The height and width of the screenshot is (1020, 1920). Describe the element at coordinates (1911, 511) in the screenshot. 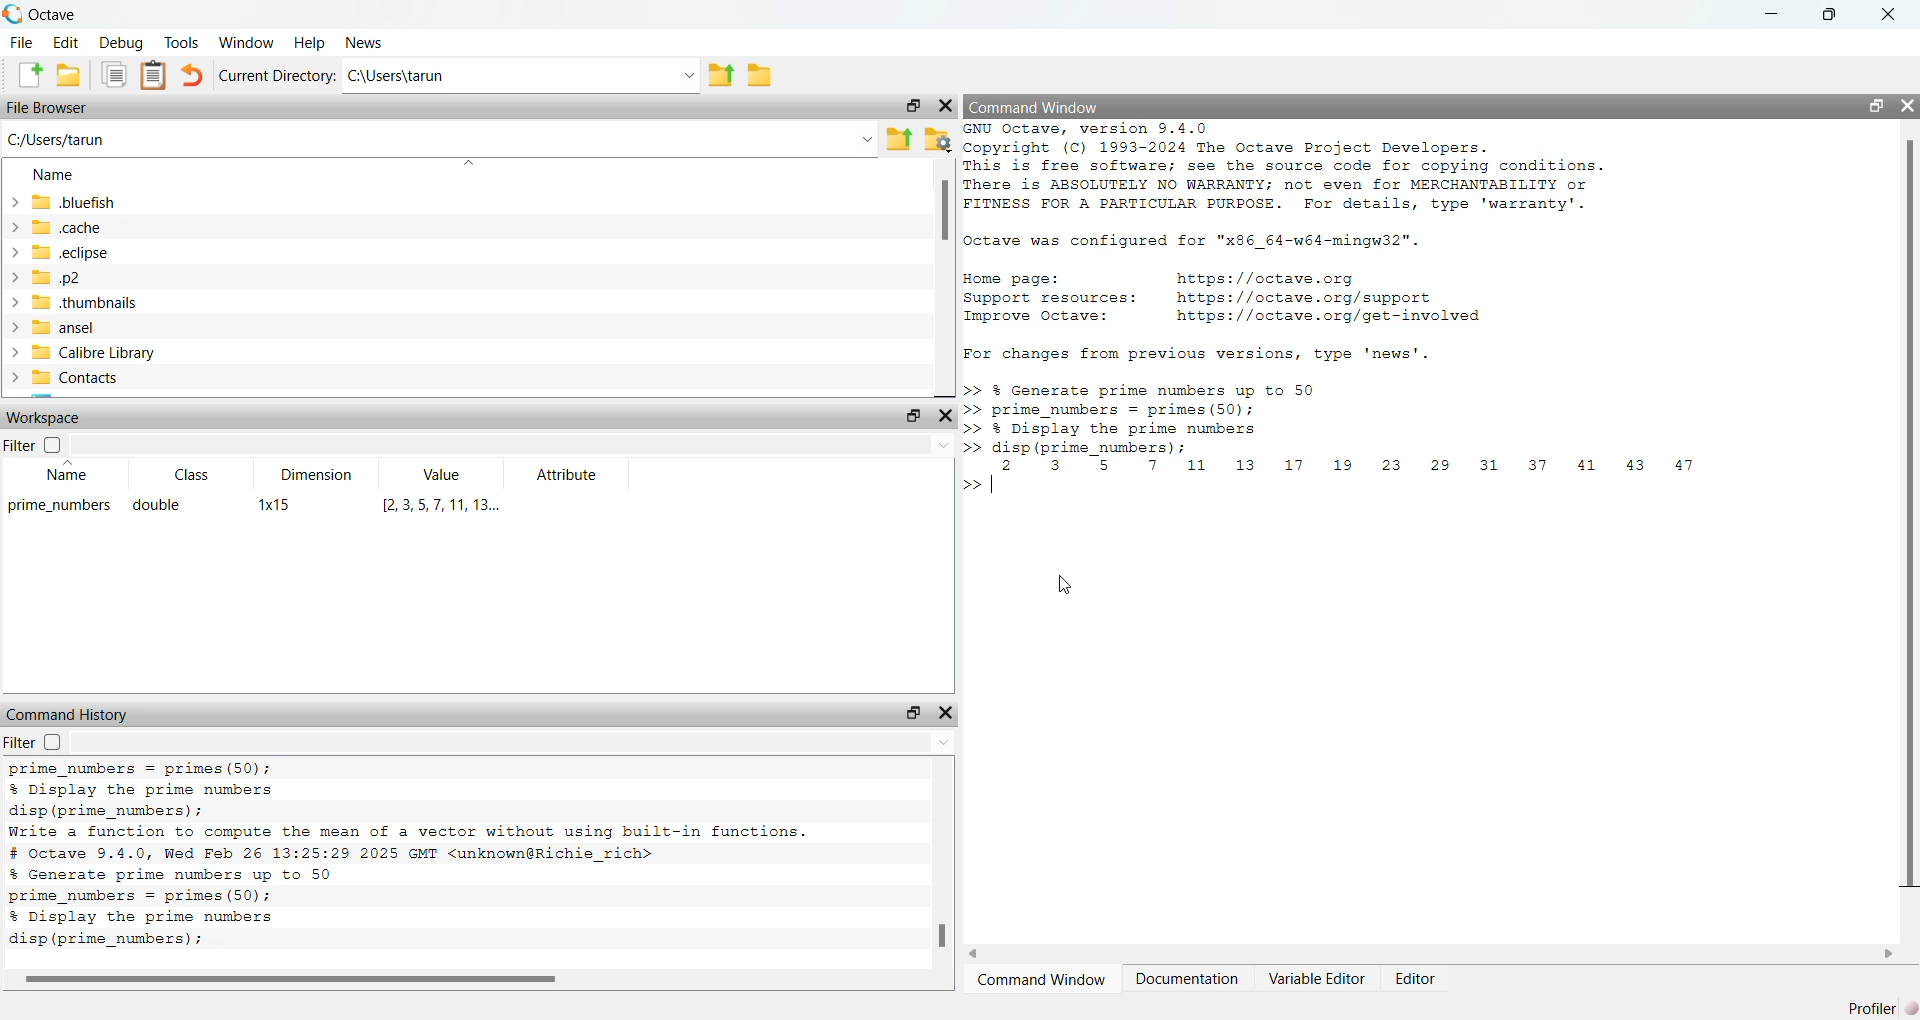

I see `scroll bar` at that location.